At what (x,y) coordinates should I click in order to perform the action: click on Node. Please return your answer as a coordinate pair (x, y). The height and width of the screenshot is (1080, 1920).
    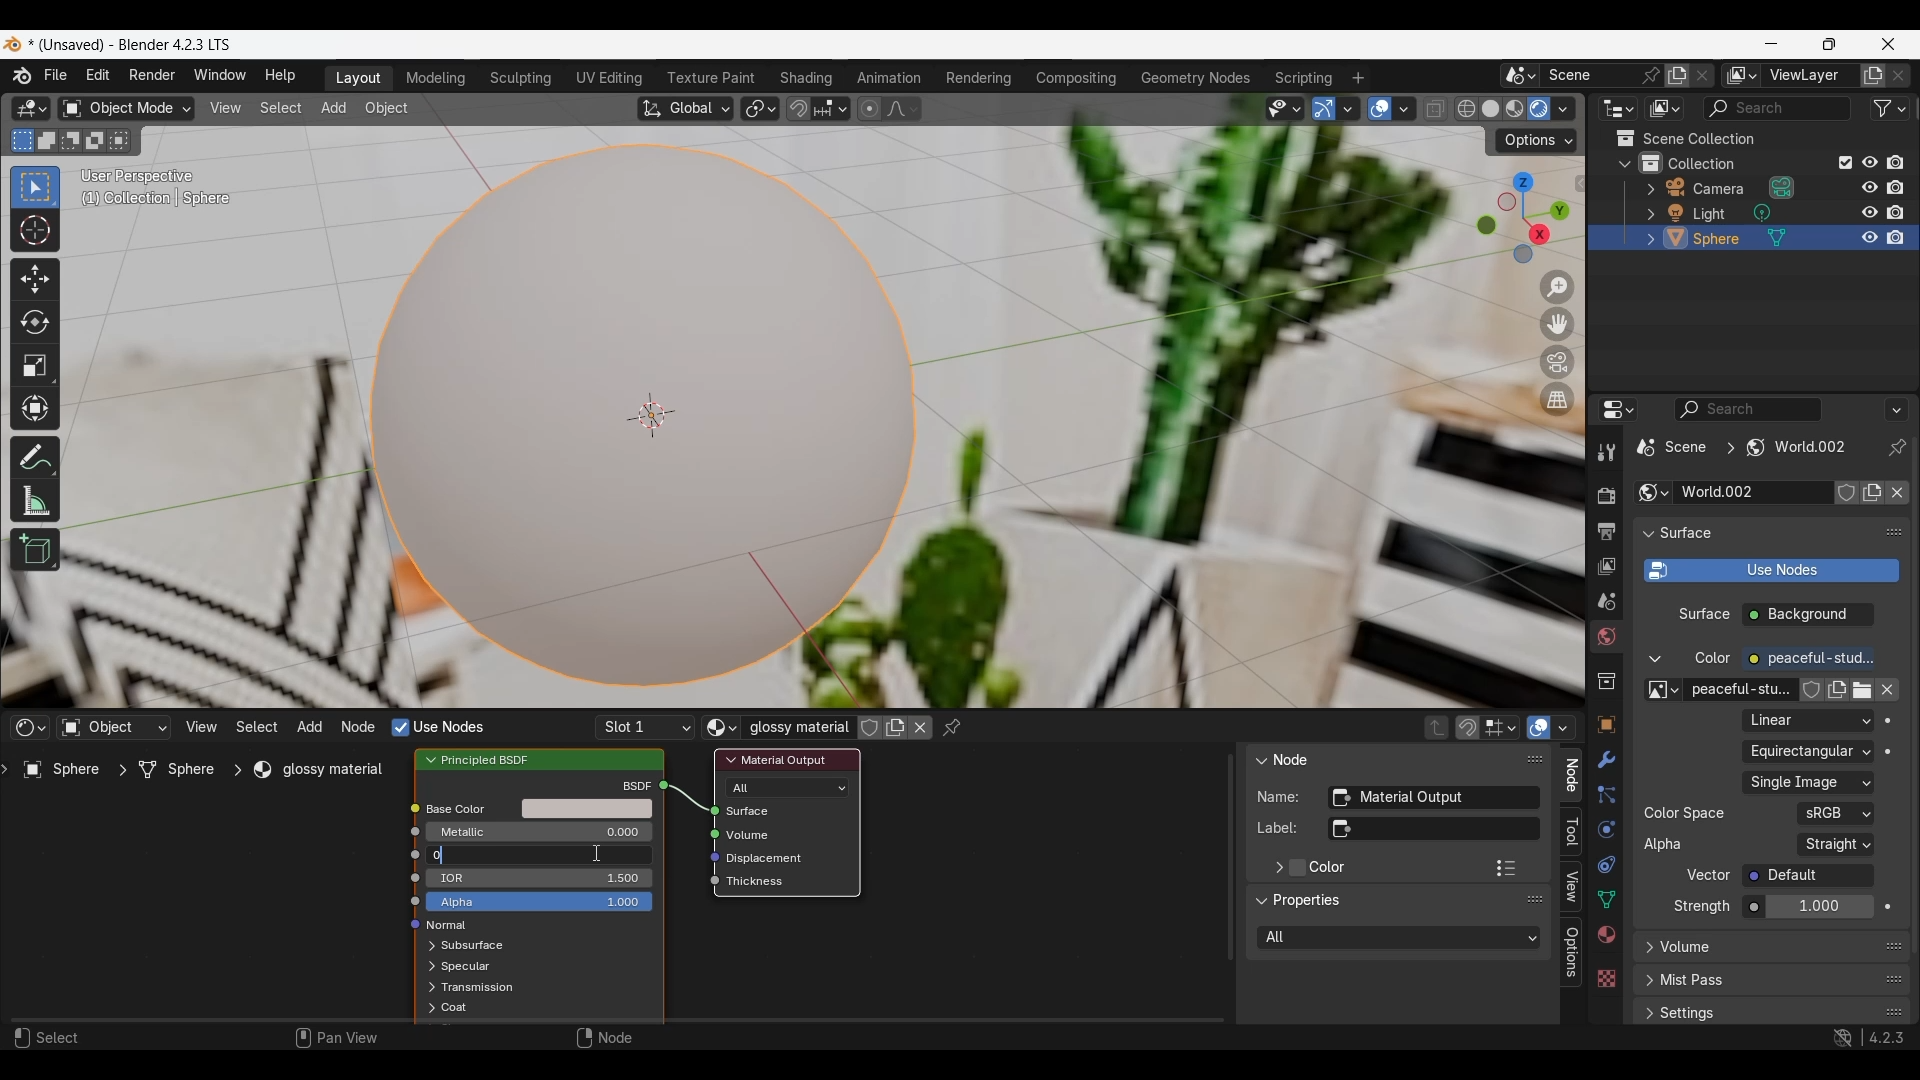
    Looking at the image, I should click on (1293, 758).